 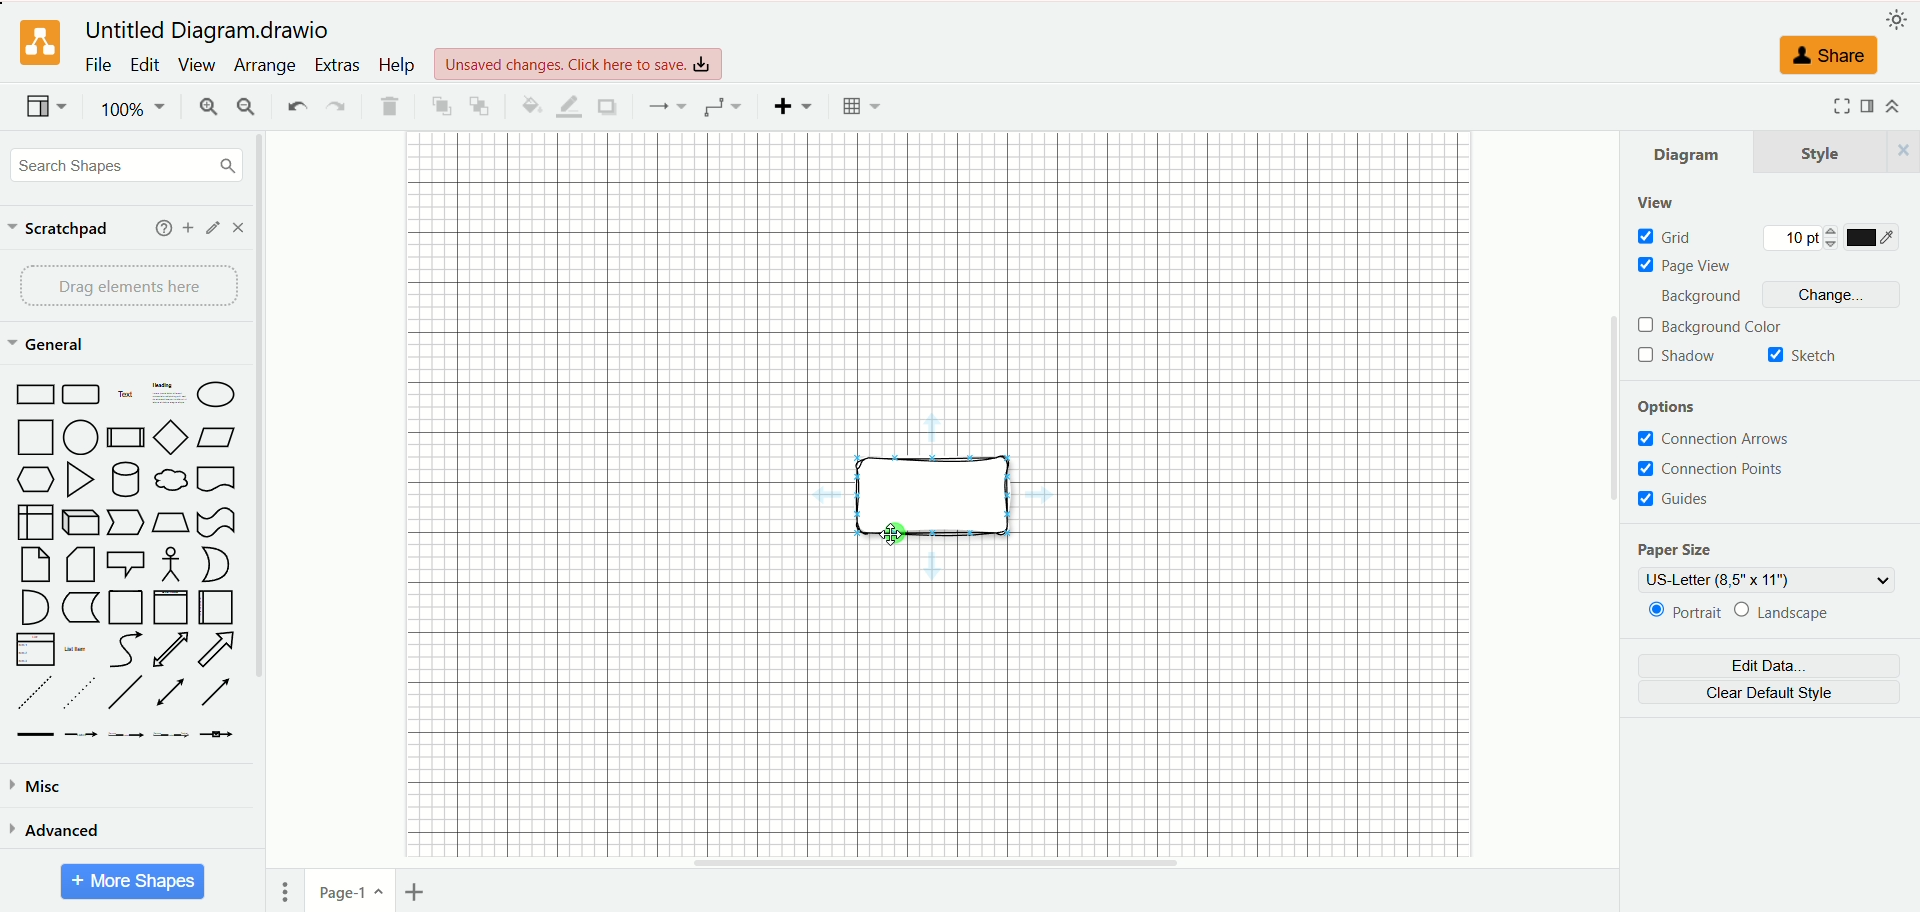 What do you see at coordinates (1672, 407) in the screenshot?
I see `options` at bounding box center [1672, 407].